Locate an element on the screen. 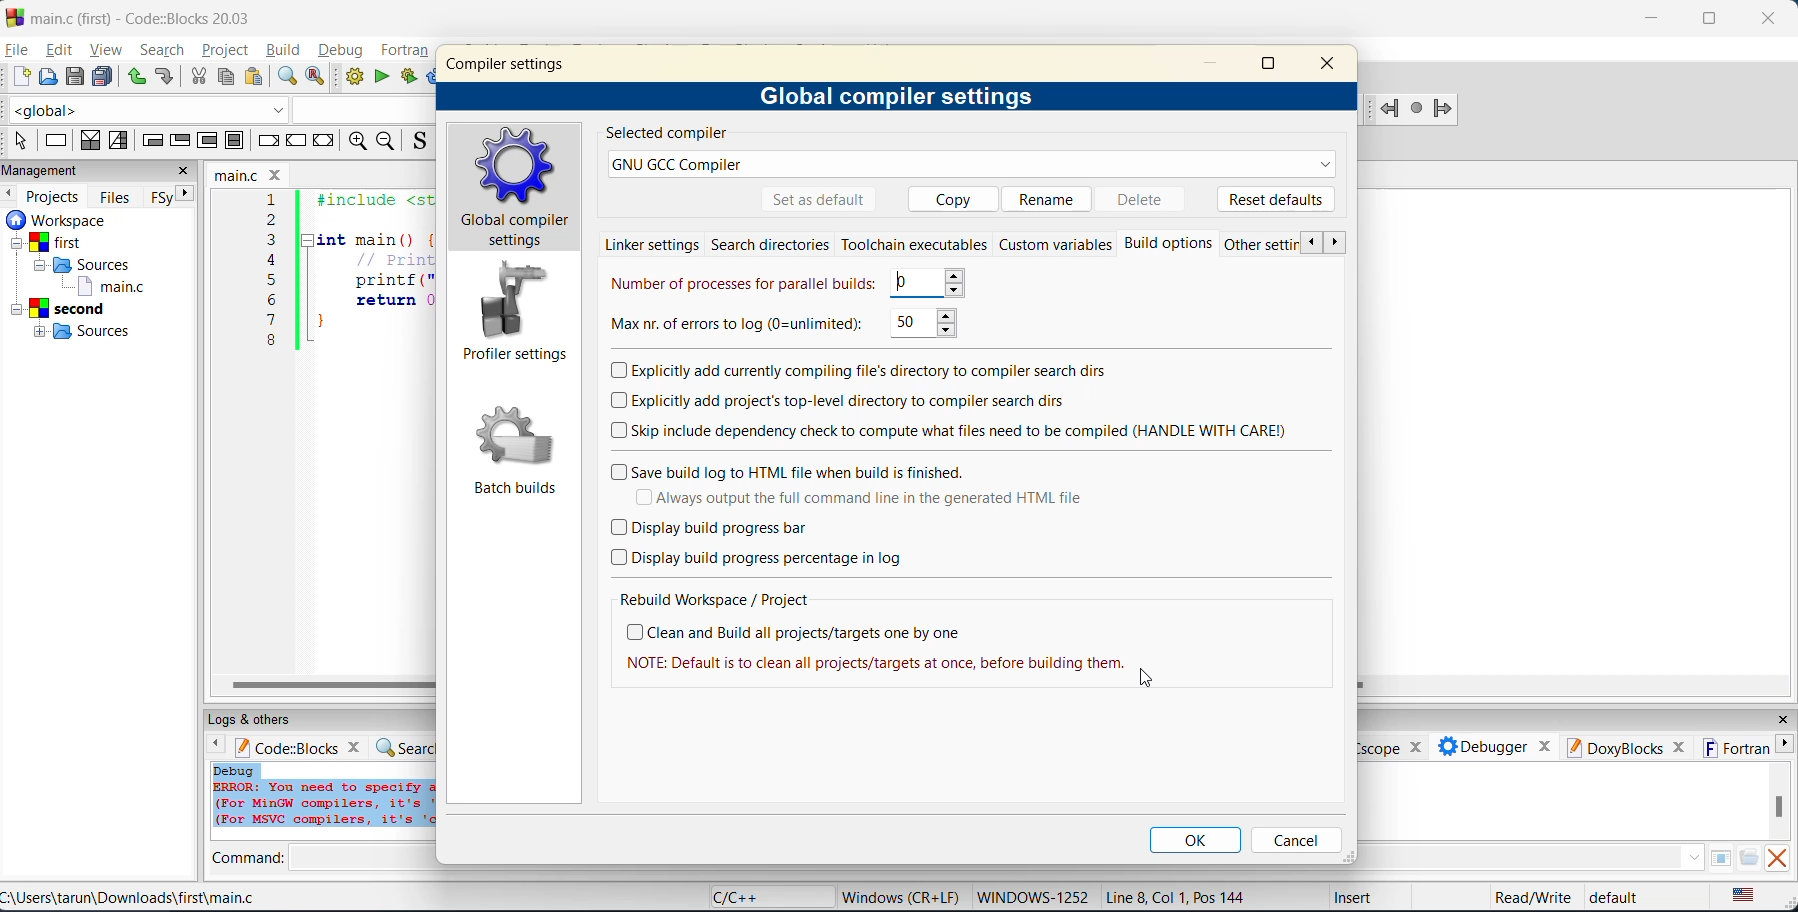 The width and height of the screenshot is (1798, 912). 'WINDOWS-1252 is located at coordinates (1032, 897).